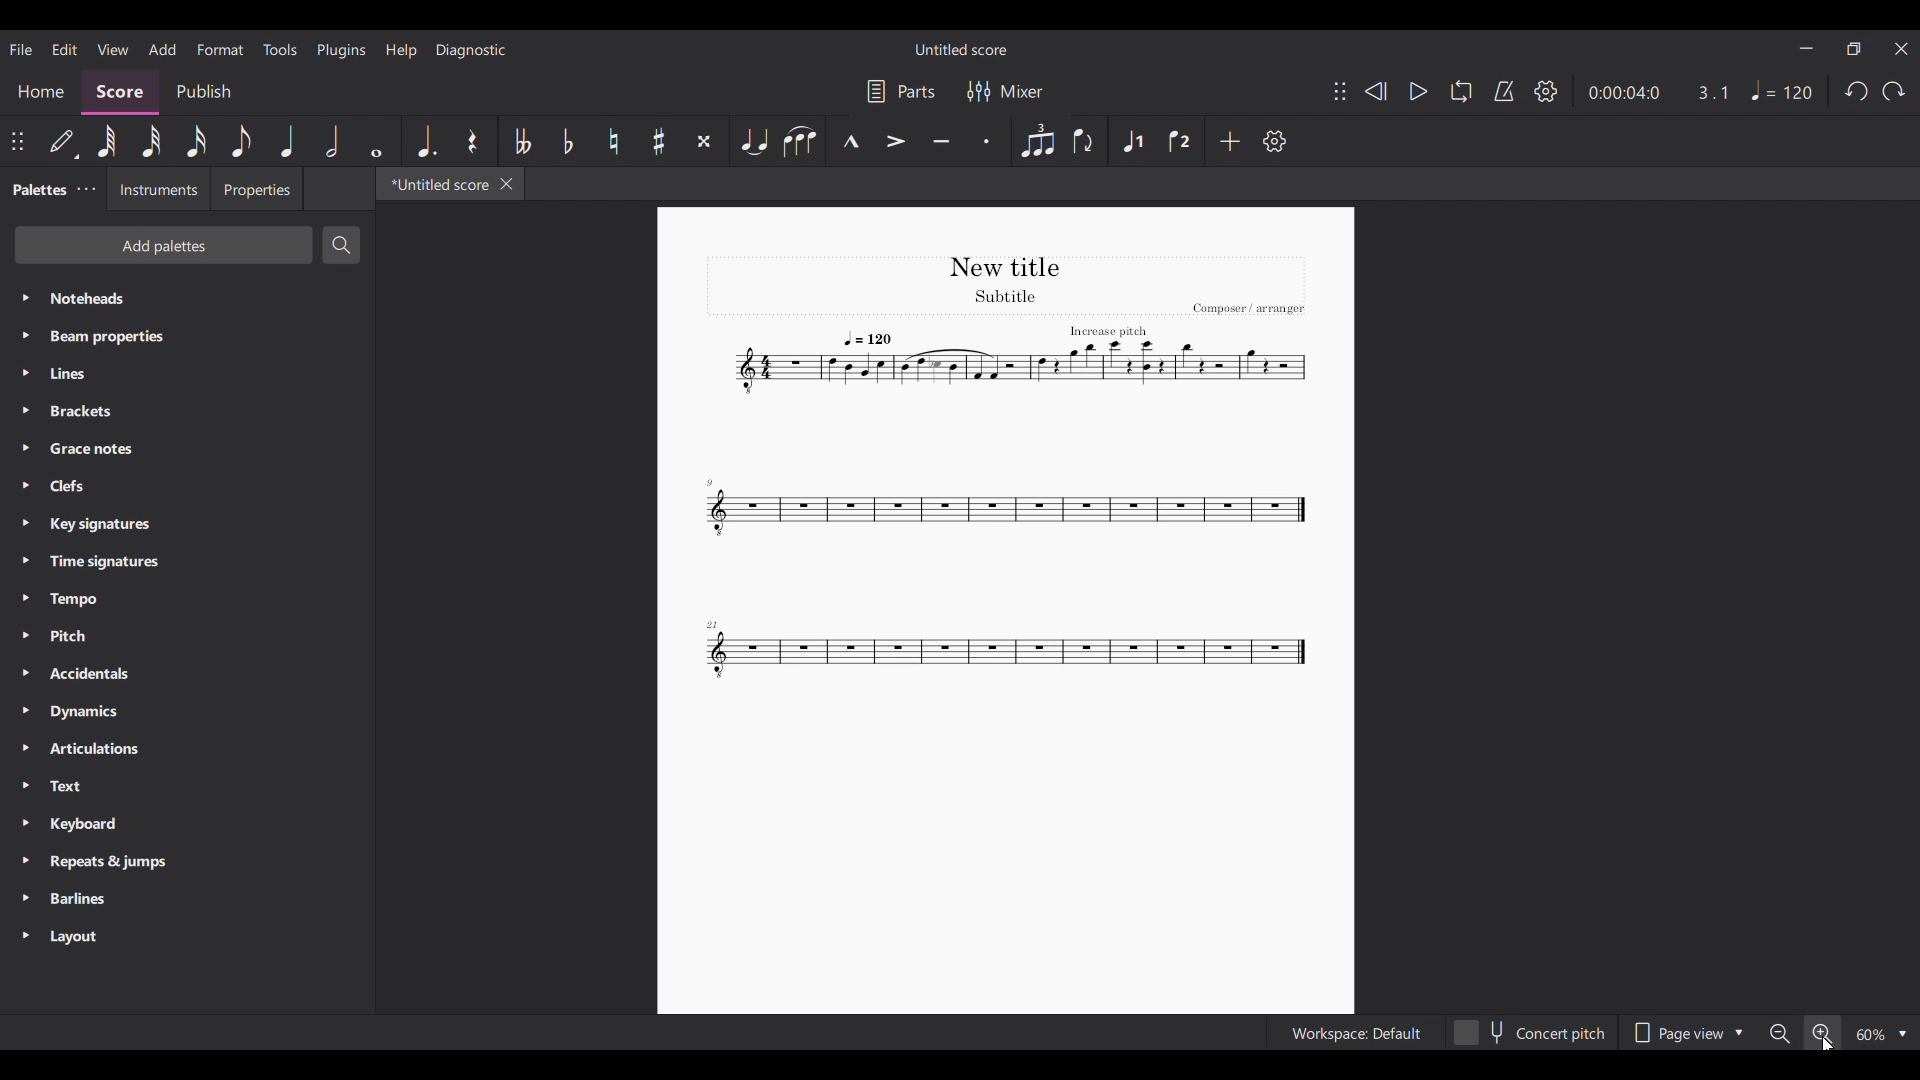 The height and width of the screenshot is (1080, 1920). What do you see at coordinates (376, 141) in the screenshot?
I see `Whole note` at bounding box center [376, 141].